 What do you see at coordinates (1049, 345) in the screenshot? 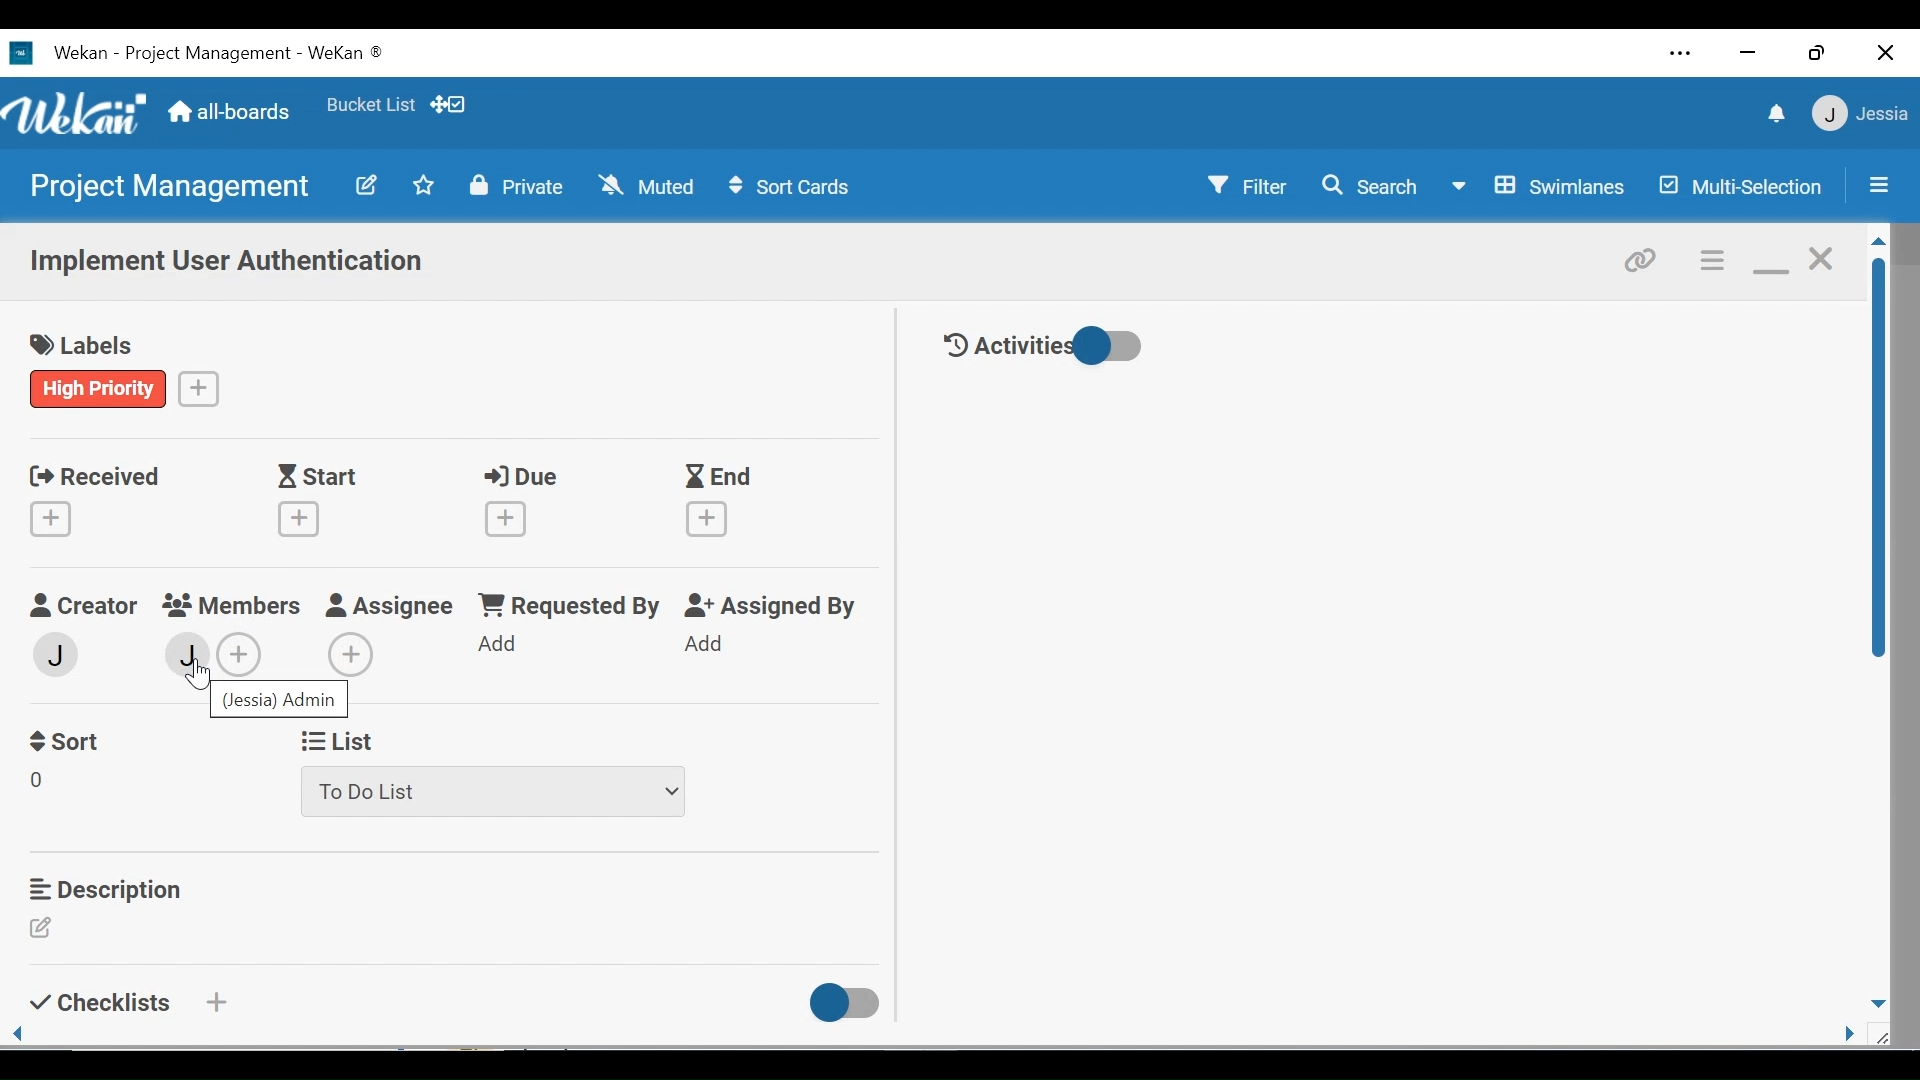
I see `toggle Activities` at bounding box center [1049, 345].